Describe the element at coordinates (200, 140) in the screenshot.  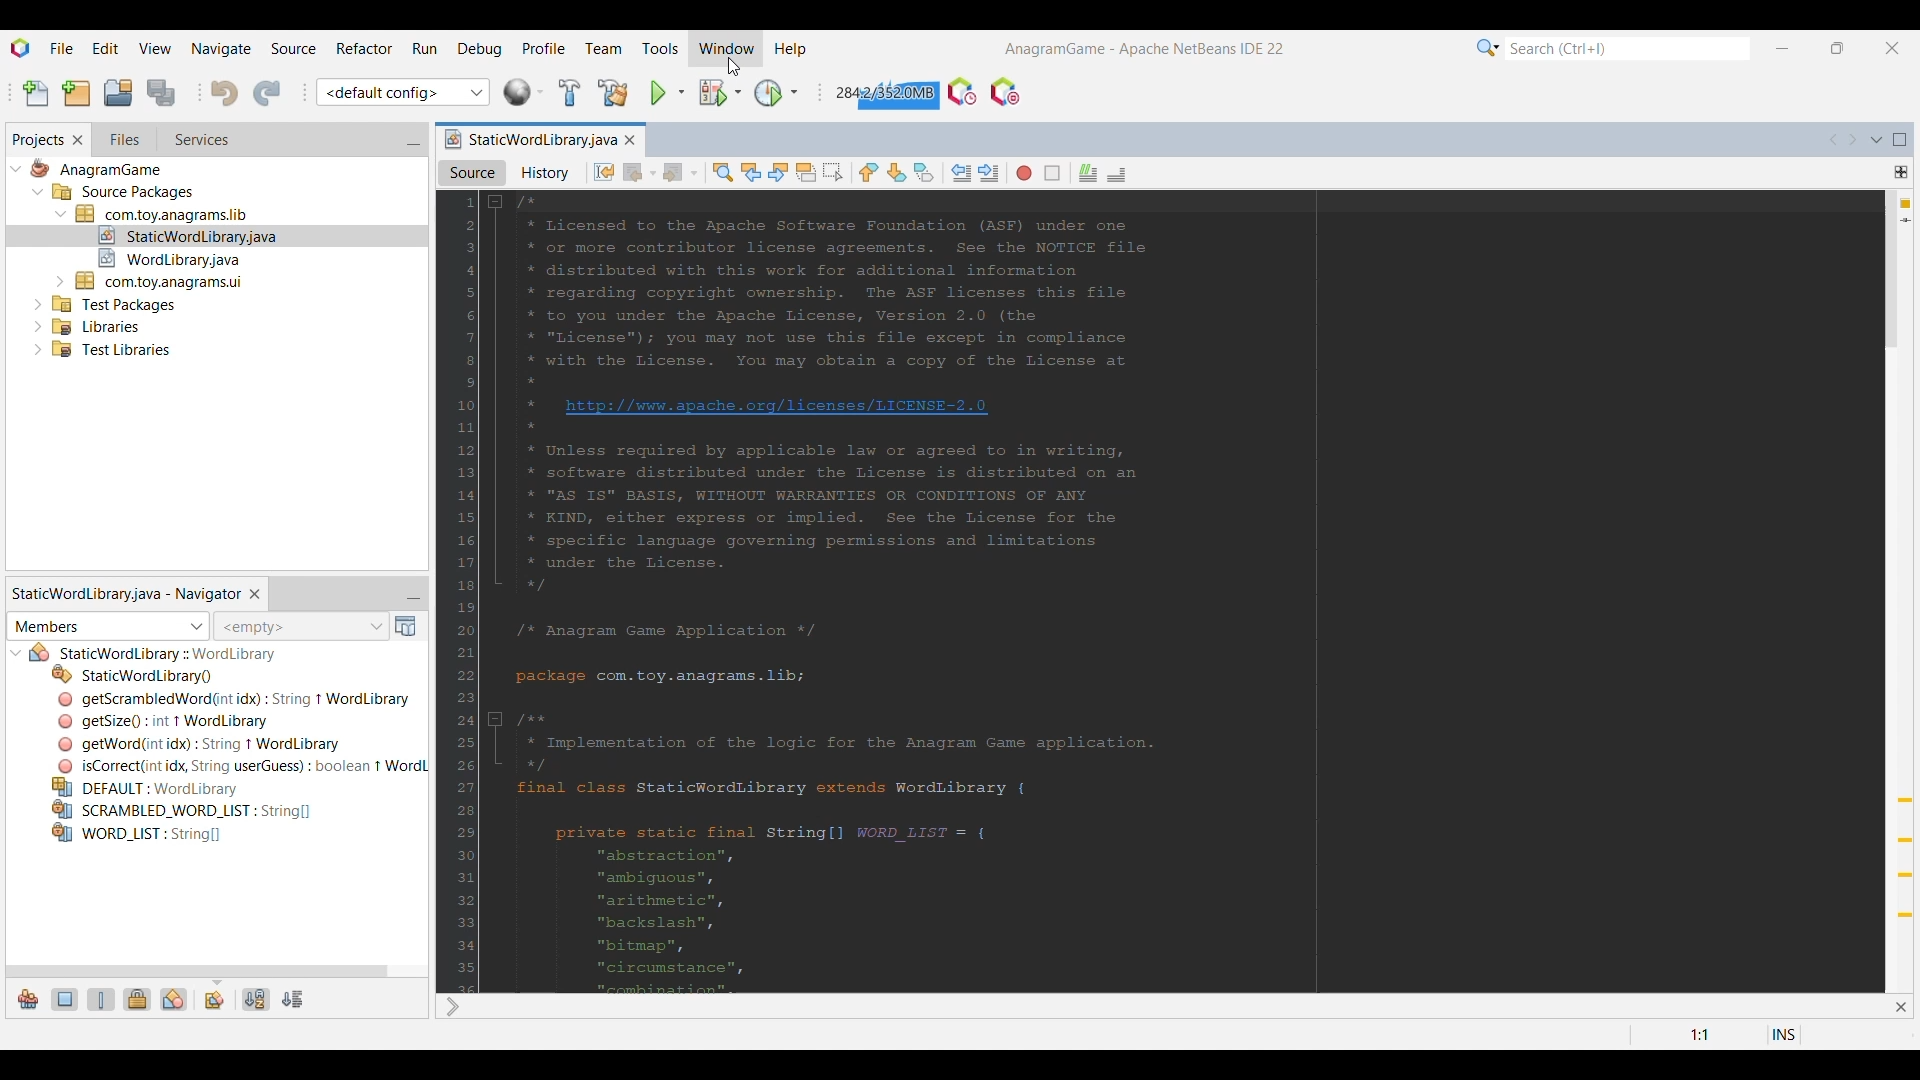
I see `Go to services` at that location.